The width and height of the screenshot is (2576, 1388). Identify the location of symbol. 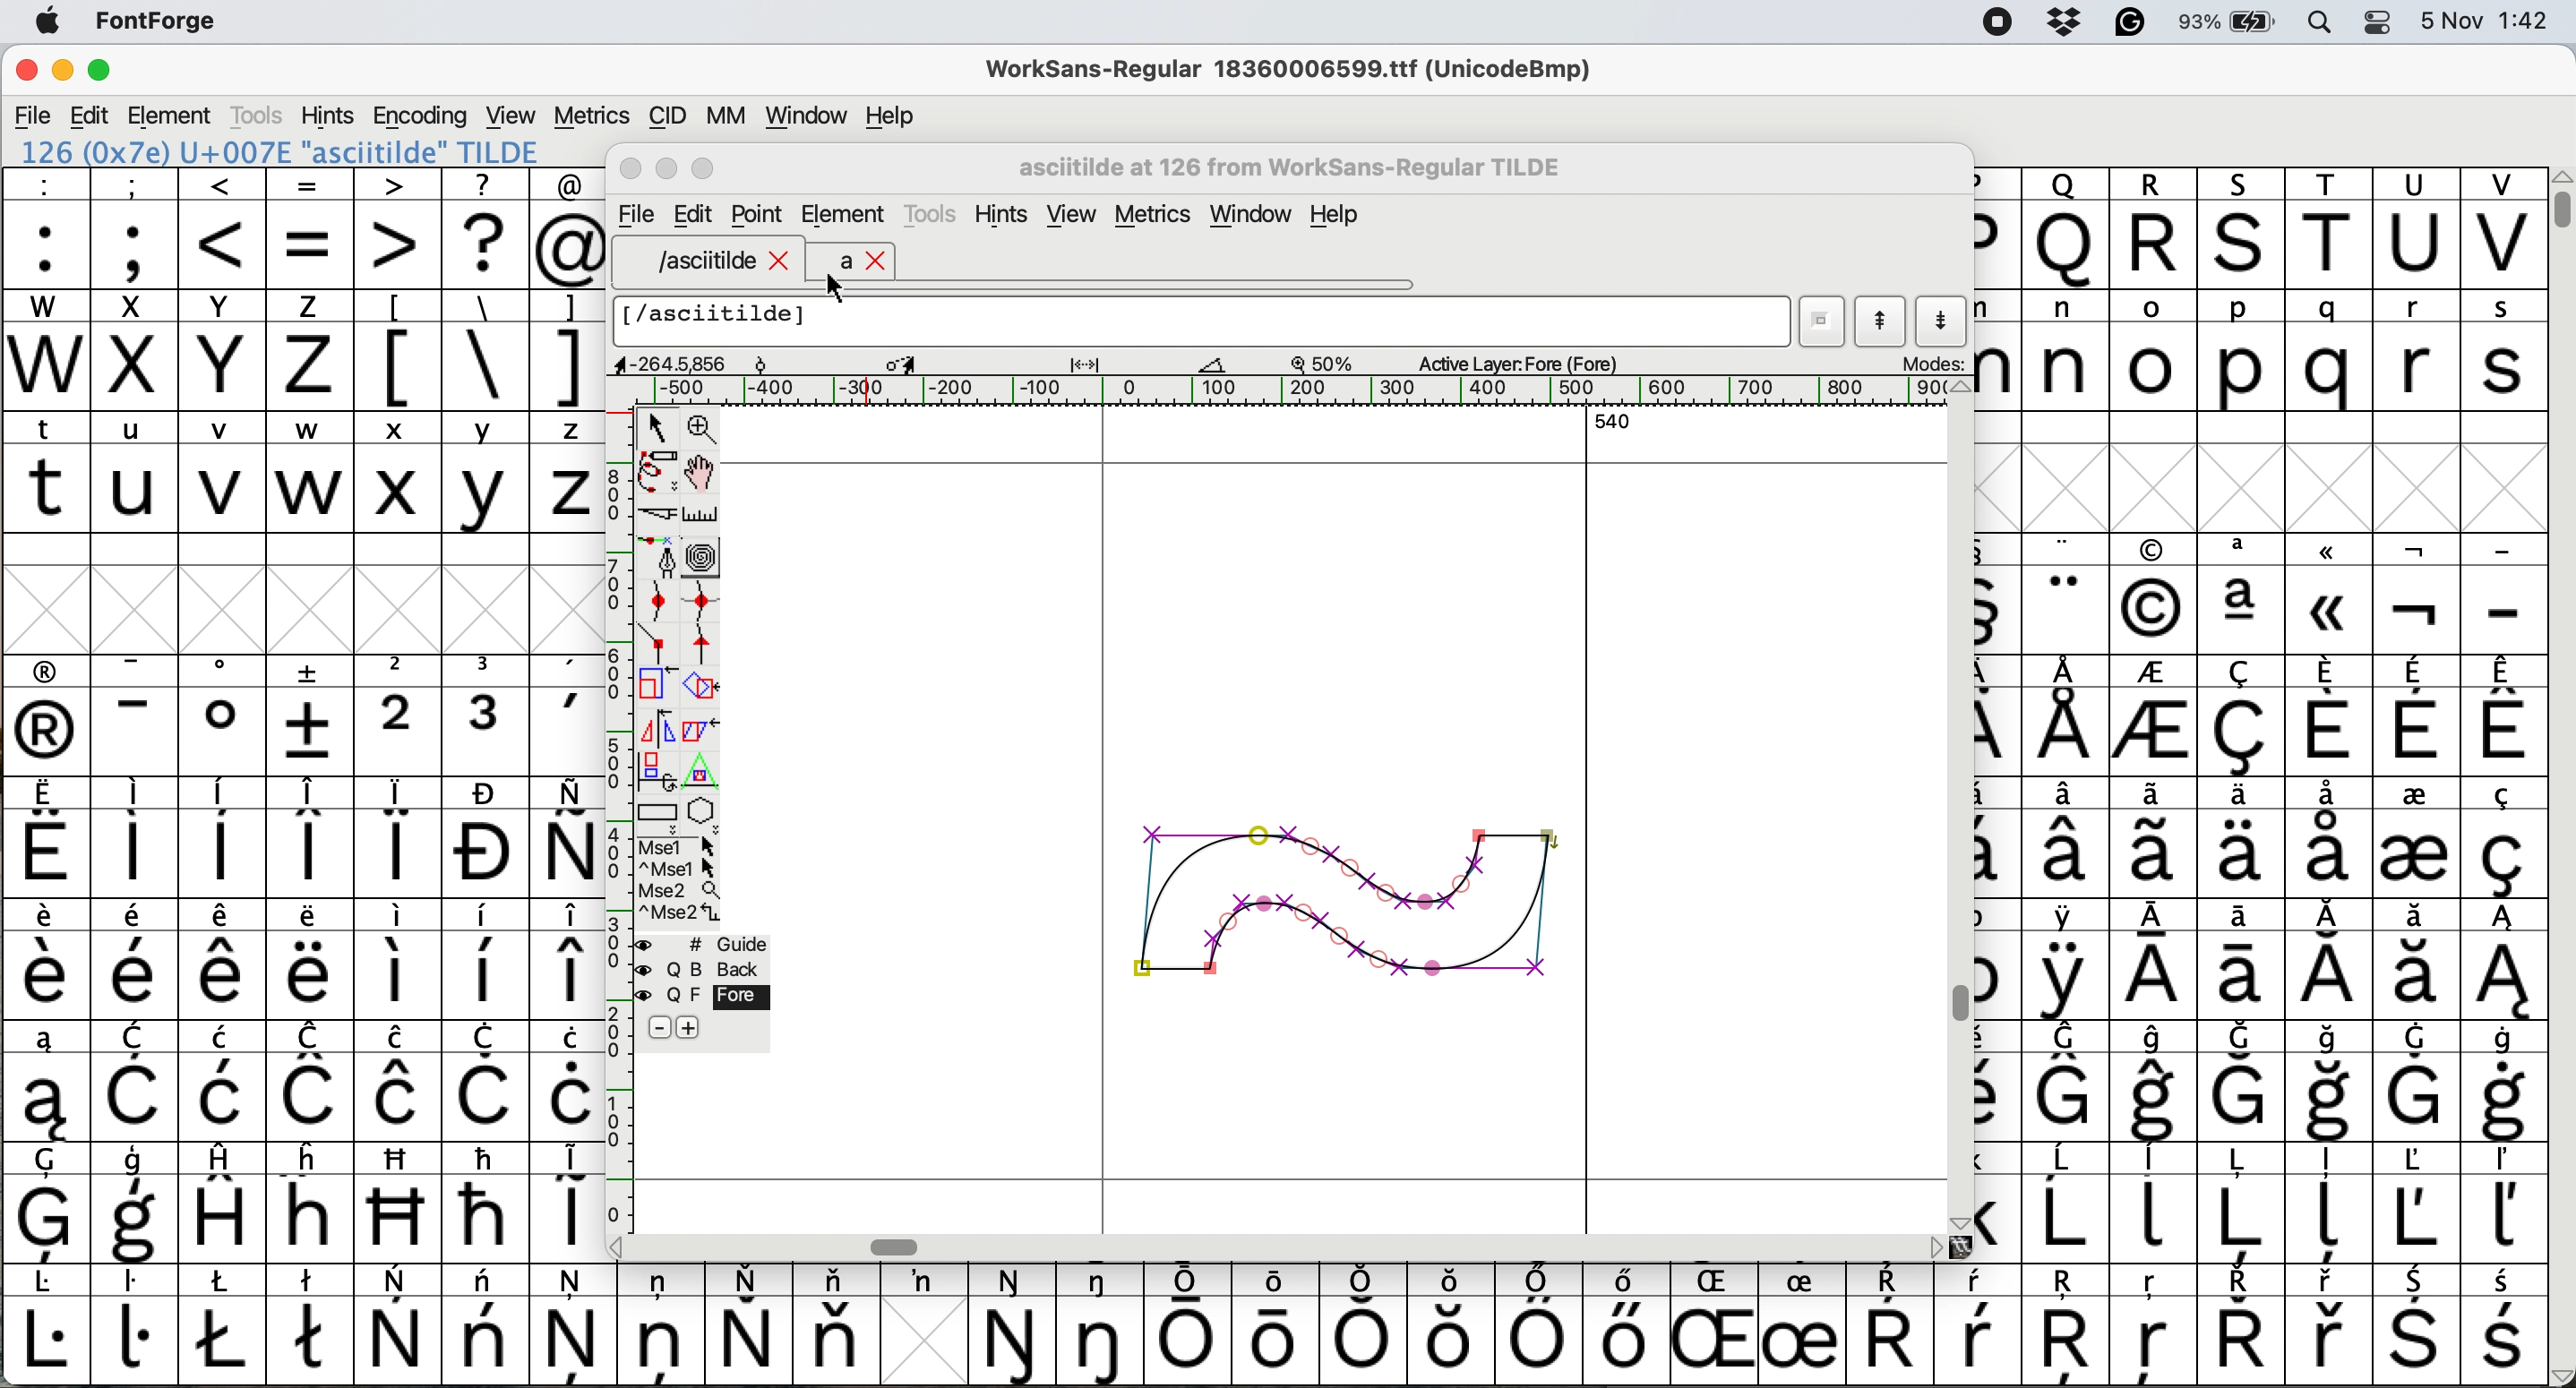
(2416, 717).